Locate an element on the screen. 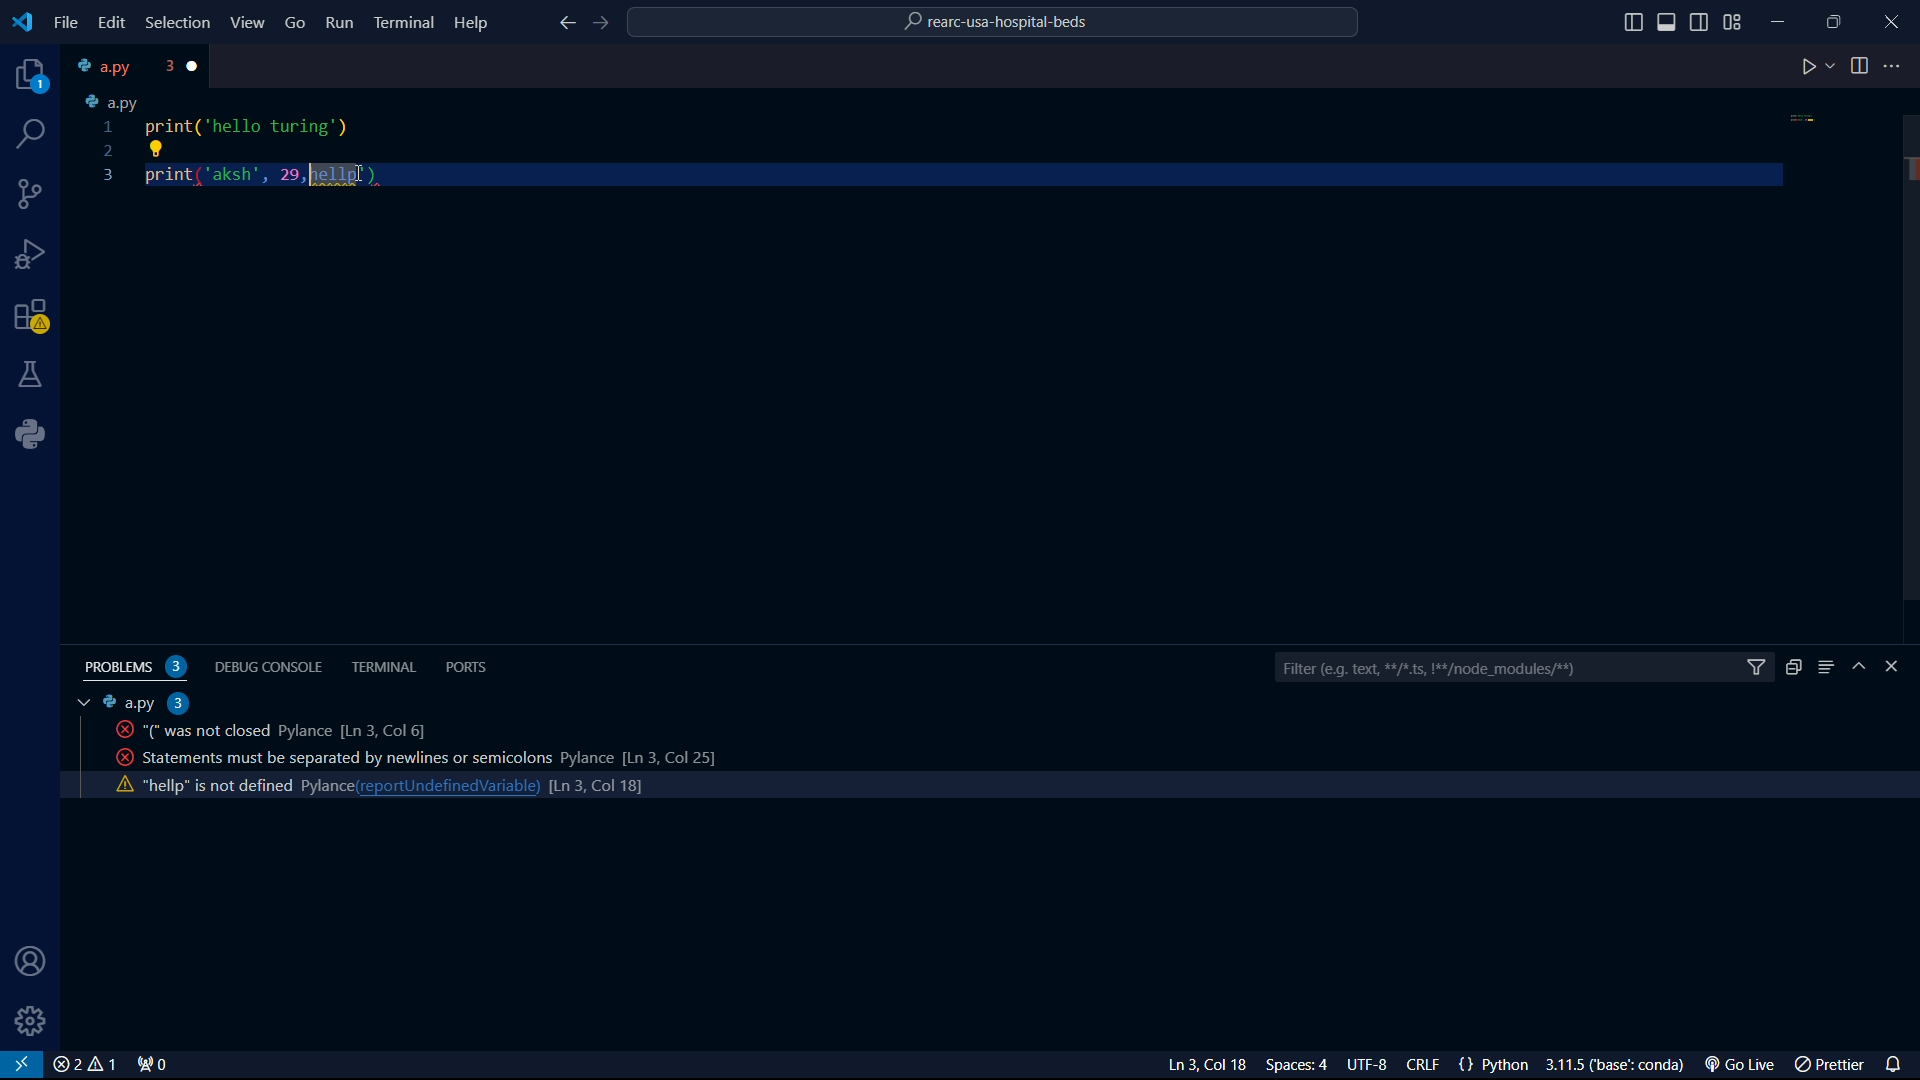 Image resolution: width=1920 pixels, height=1080 pixels. Terminal is located at coordinates (404, 21).